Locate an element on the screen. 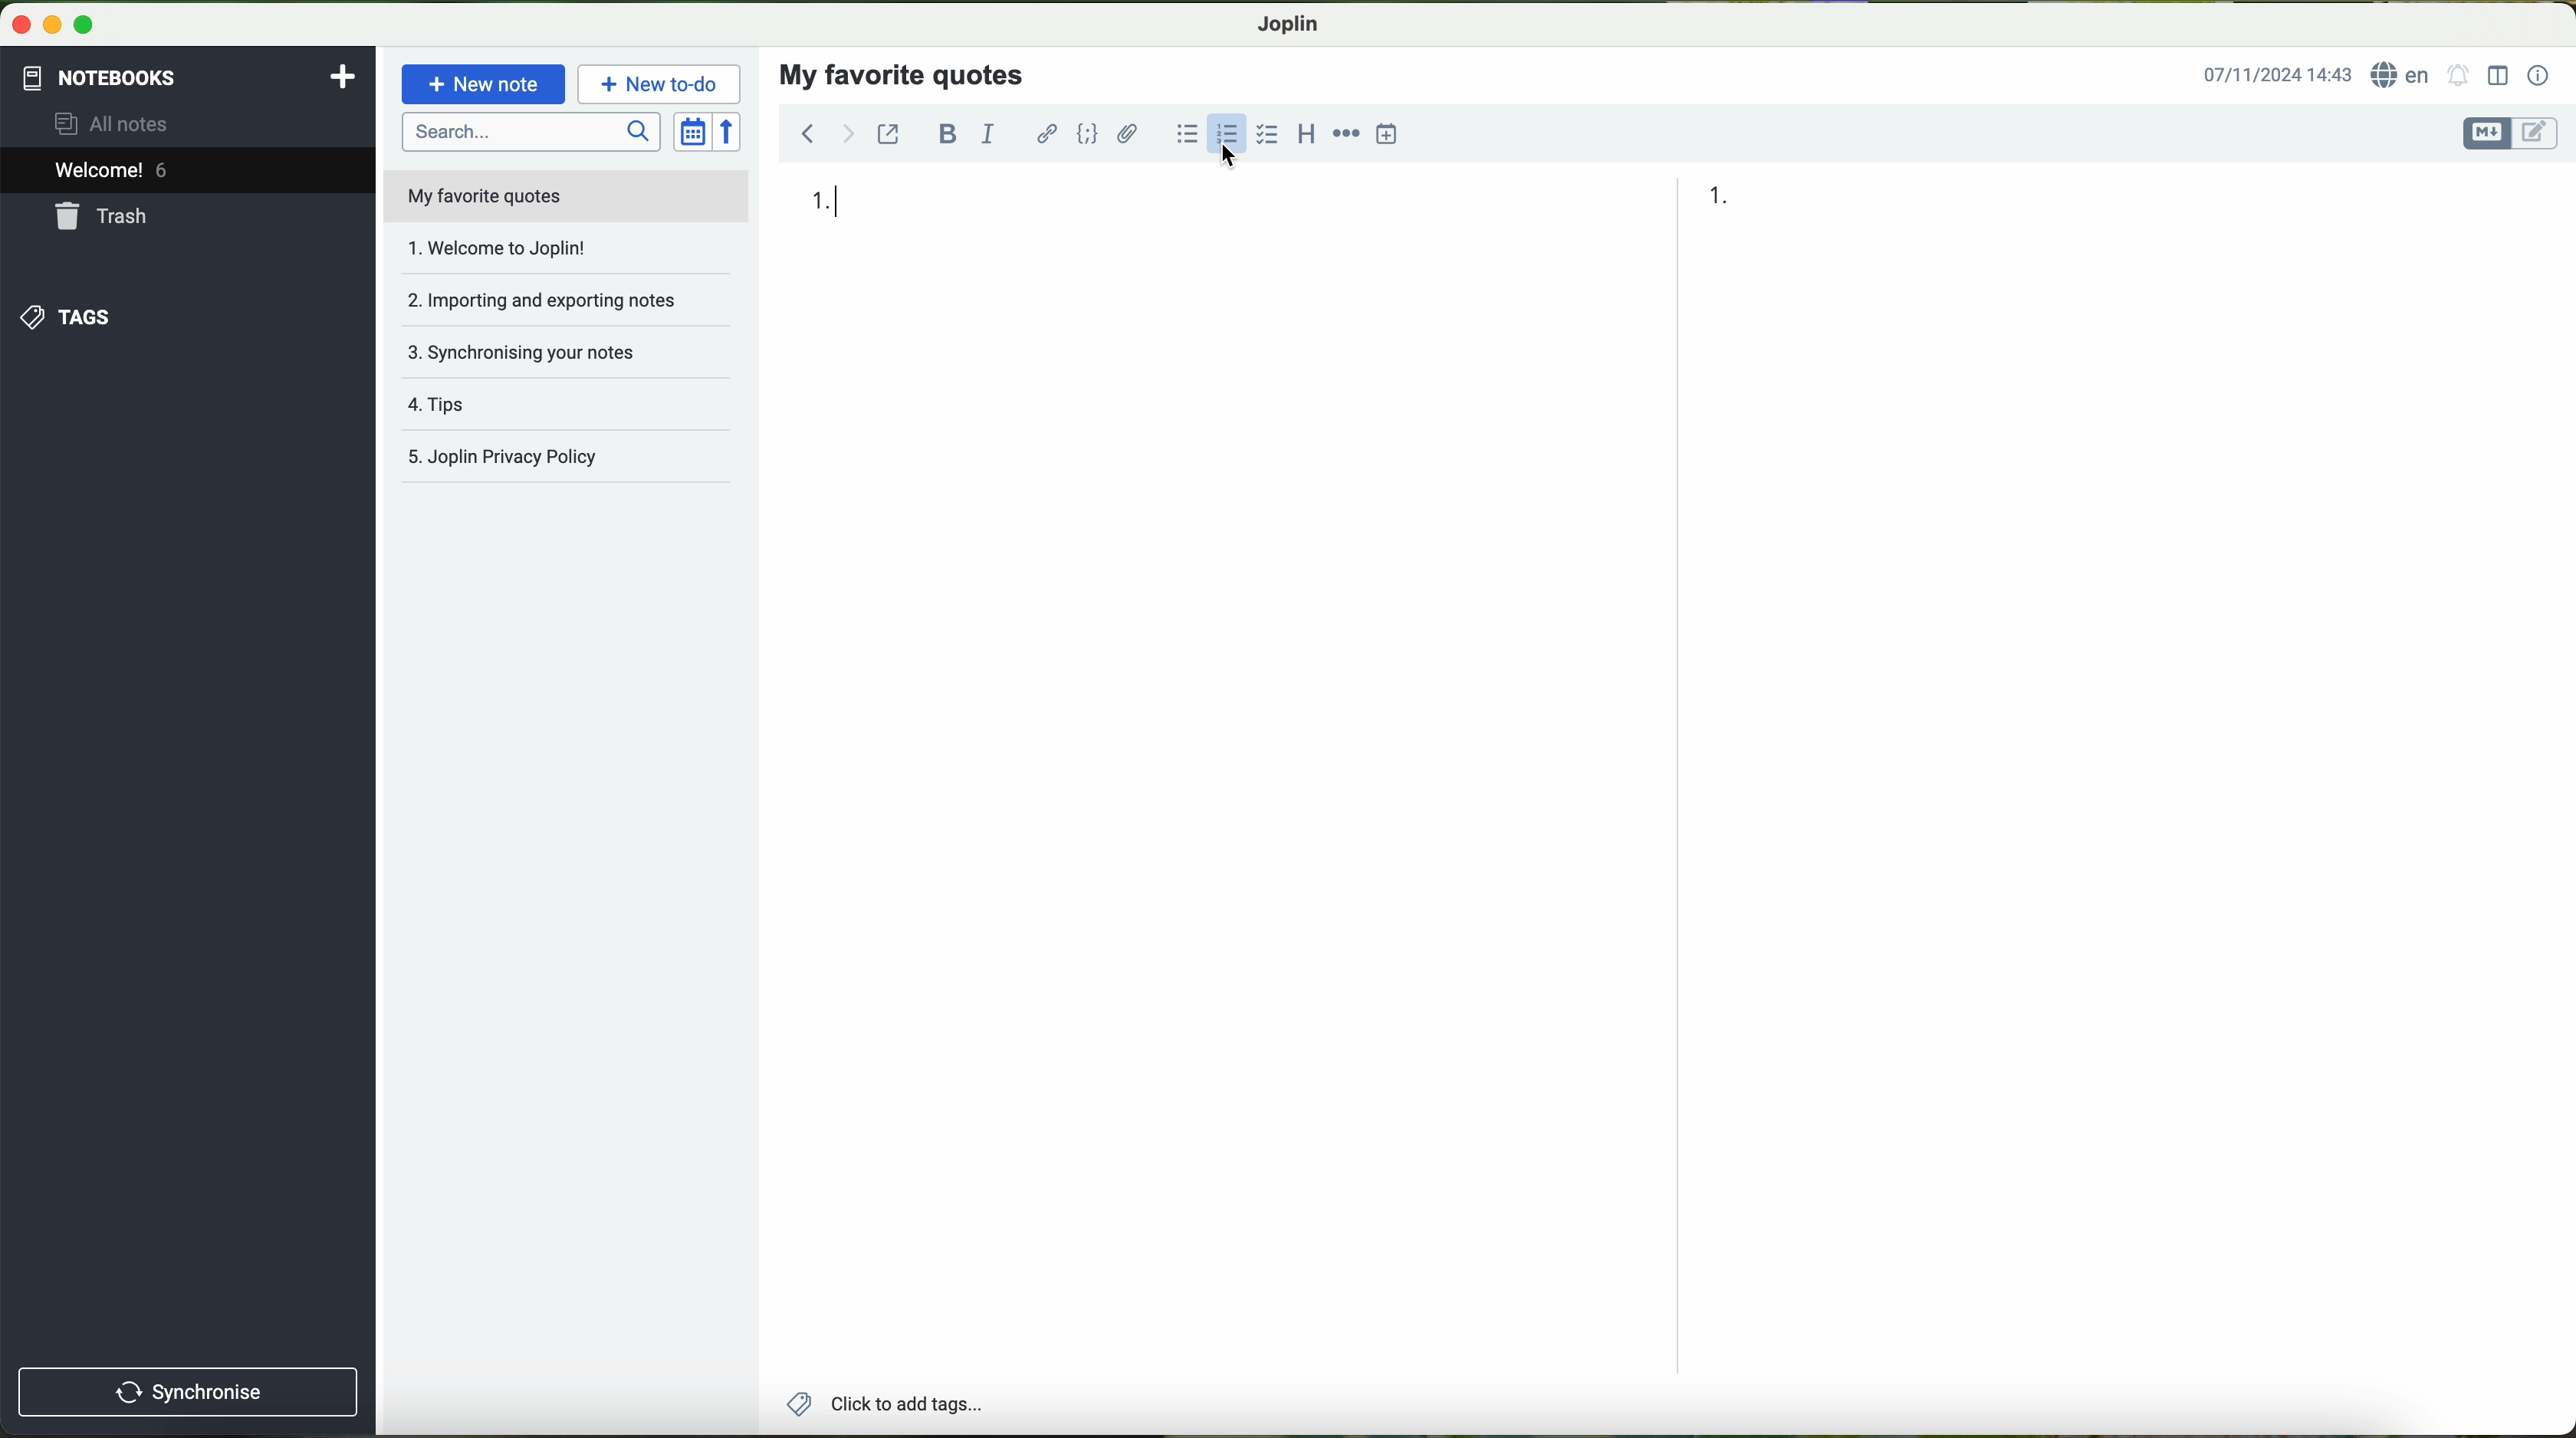 This screenshot has height=1438, width=2576. toggle editor layout is located at coordinates (2497, 76).